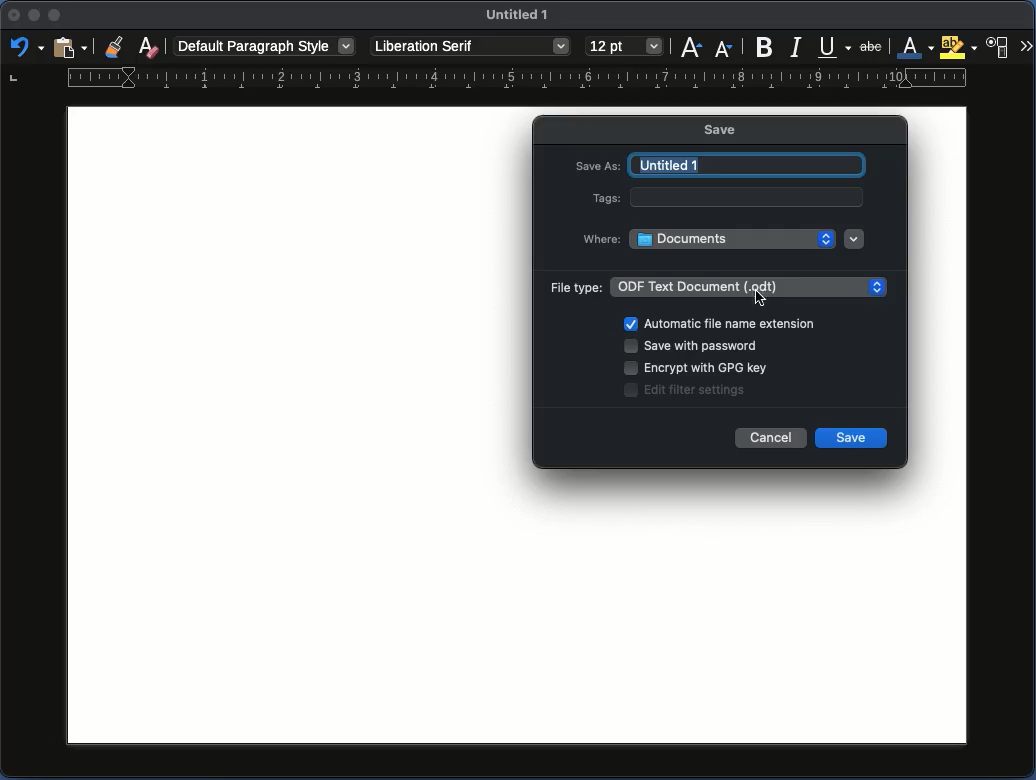  Describe the element at coordinates (708, 239) in the screenshot. I see `Where` at that location.